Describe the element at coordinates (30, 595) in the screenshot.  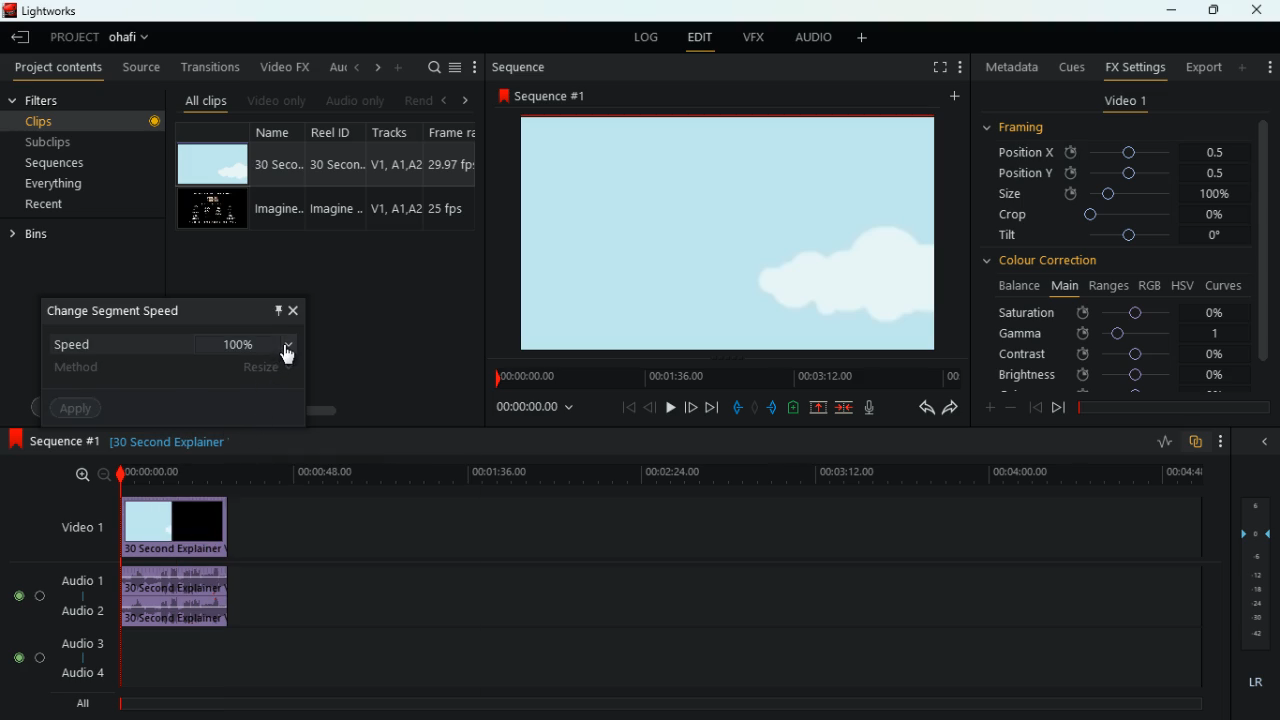
I see `Audio` at that location.